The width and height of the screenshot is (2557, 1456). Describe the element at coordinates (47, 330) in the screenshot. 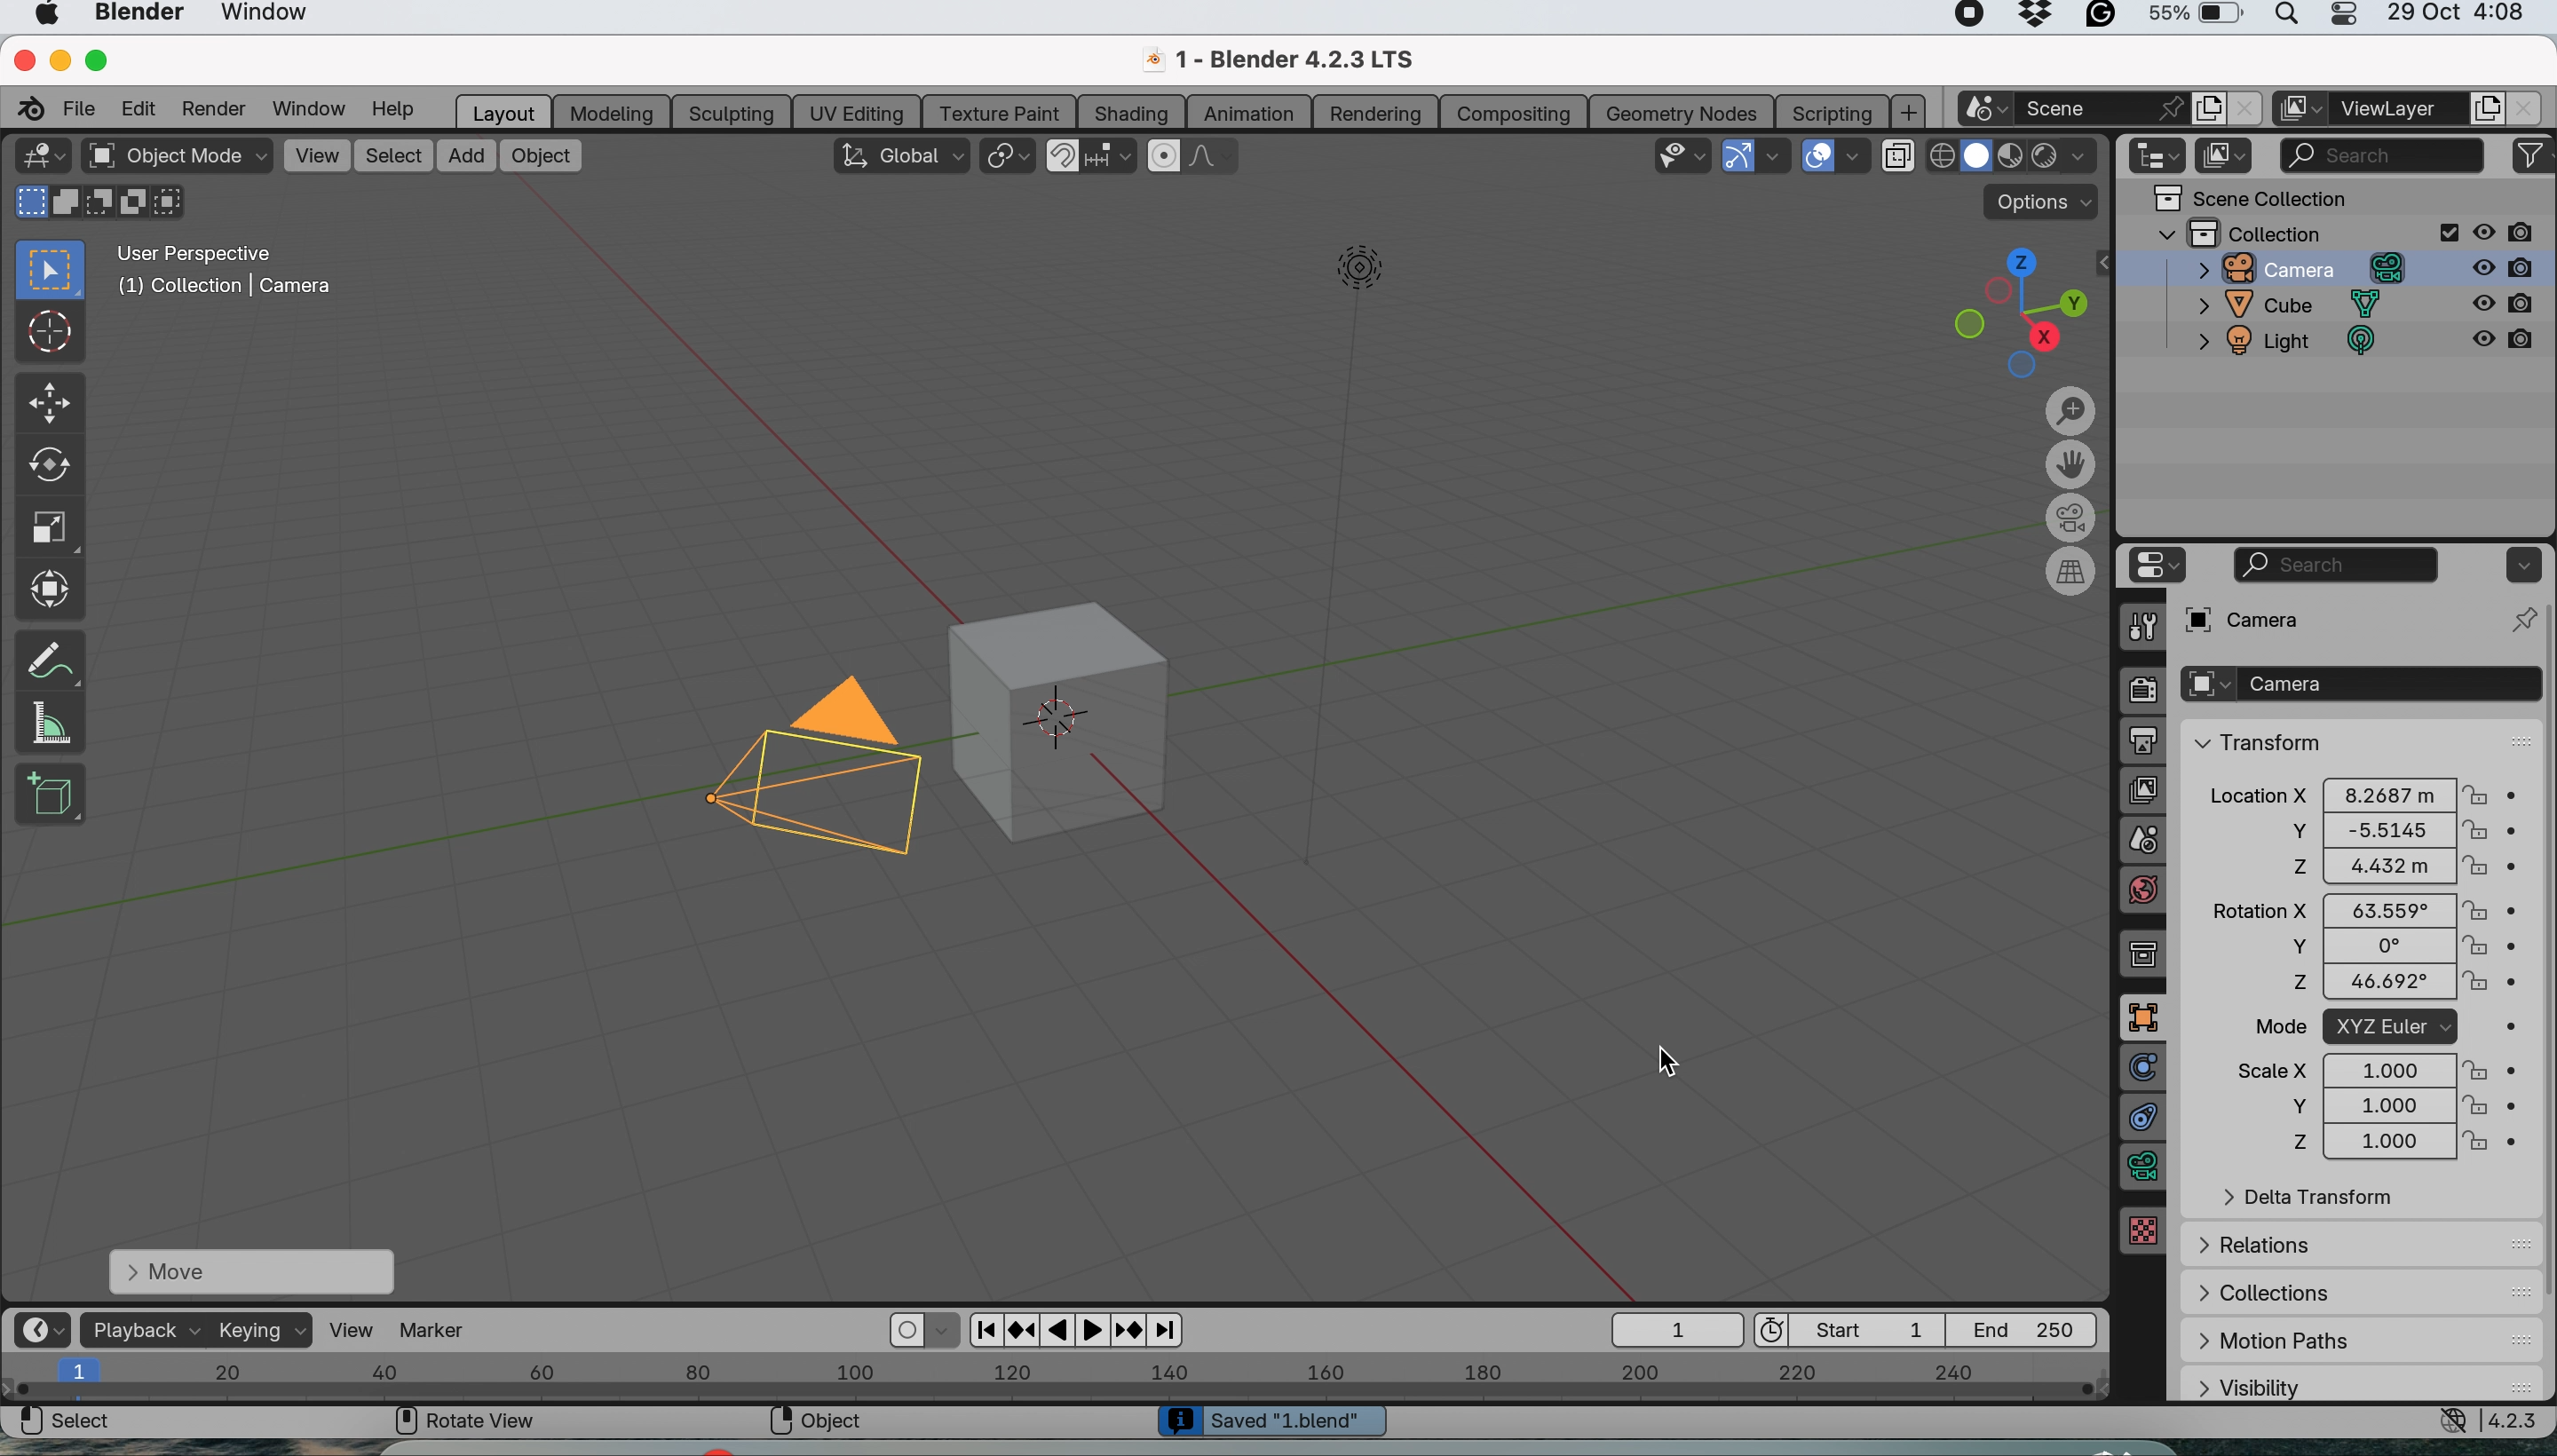

I see `cursor` at that location.